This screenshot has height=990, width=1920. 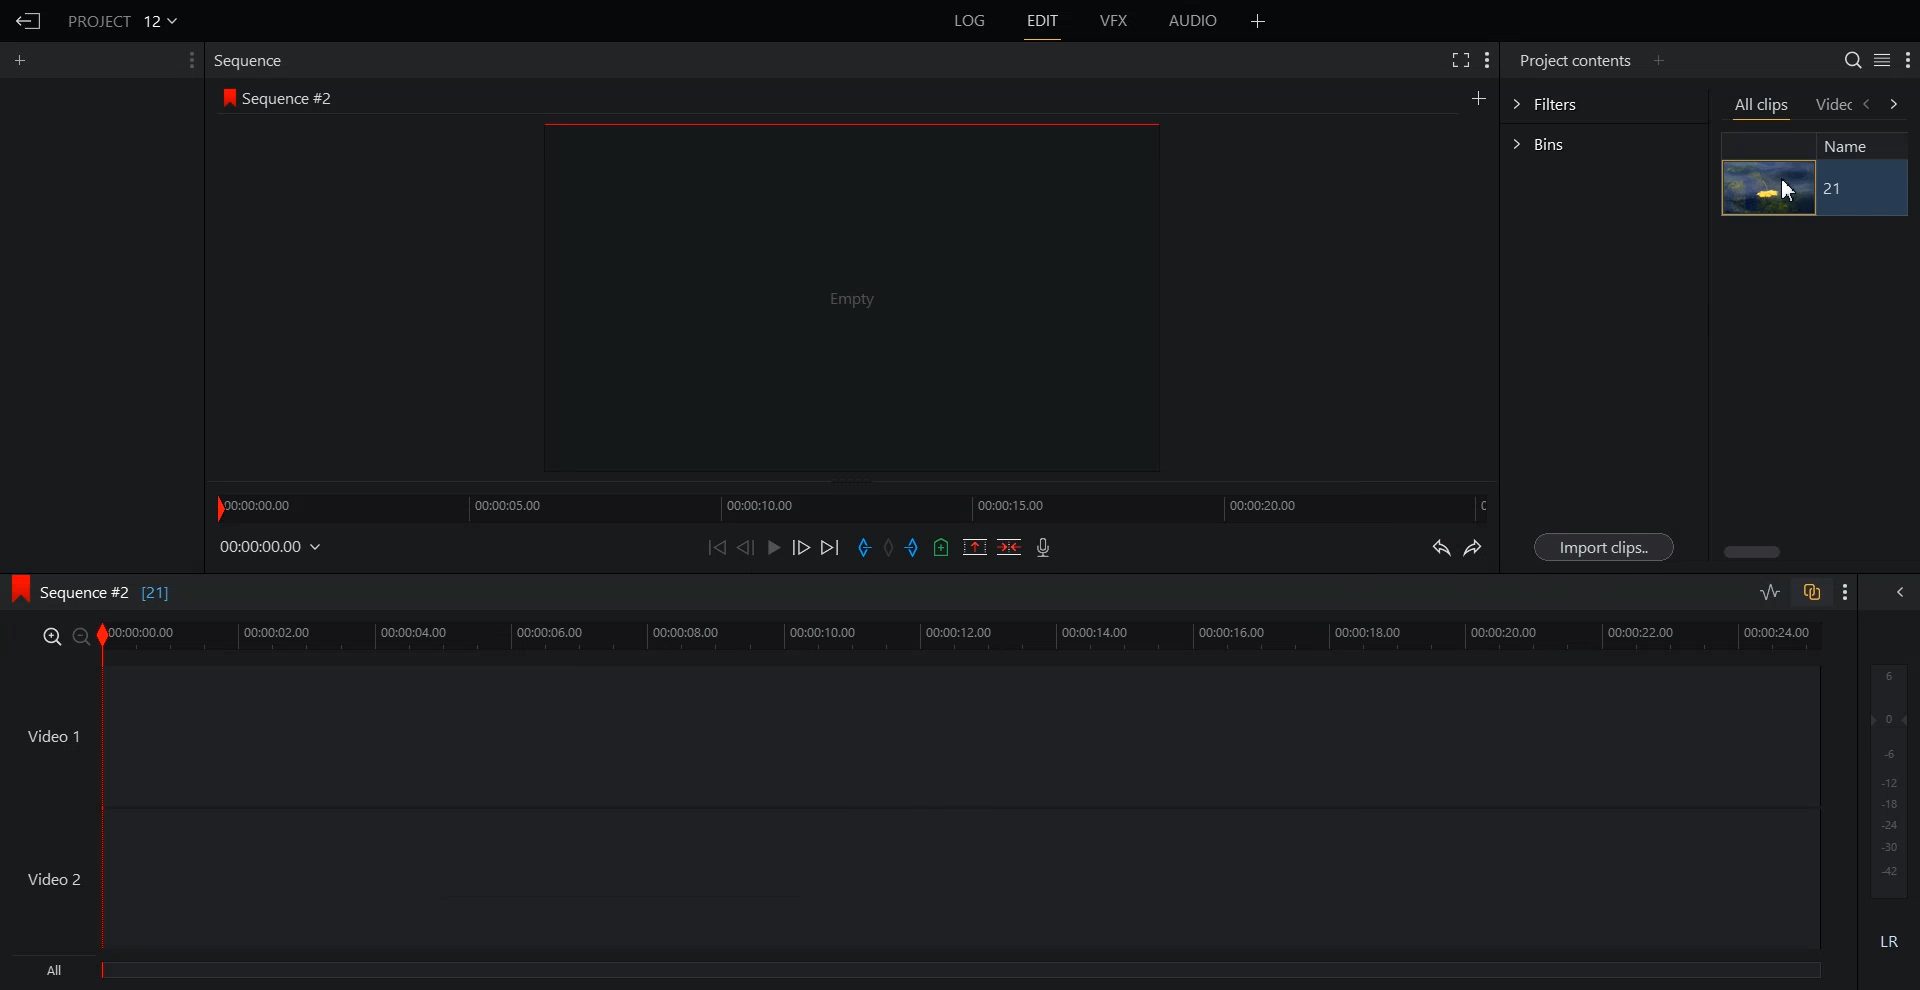 I want to click on Toggle Auto track Sync, so click(x=1810, y=592).